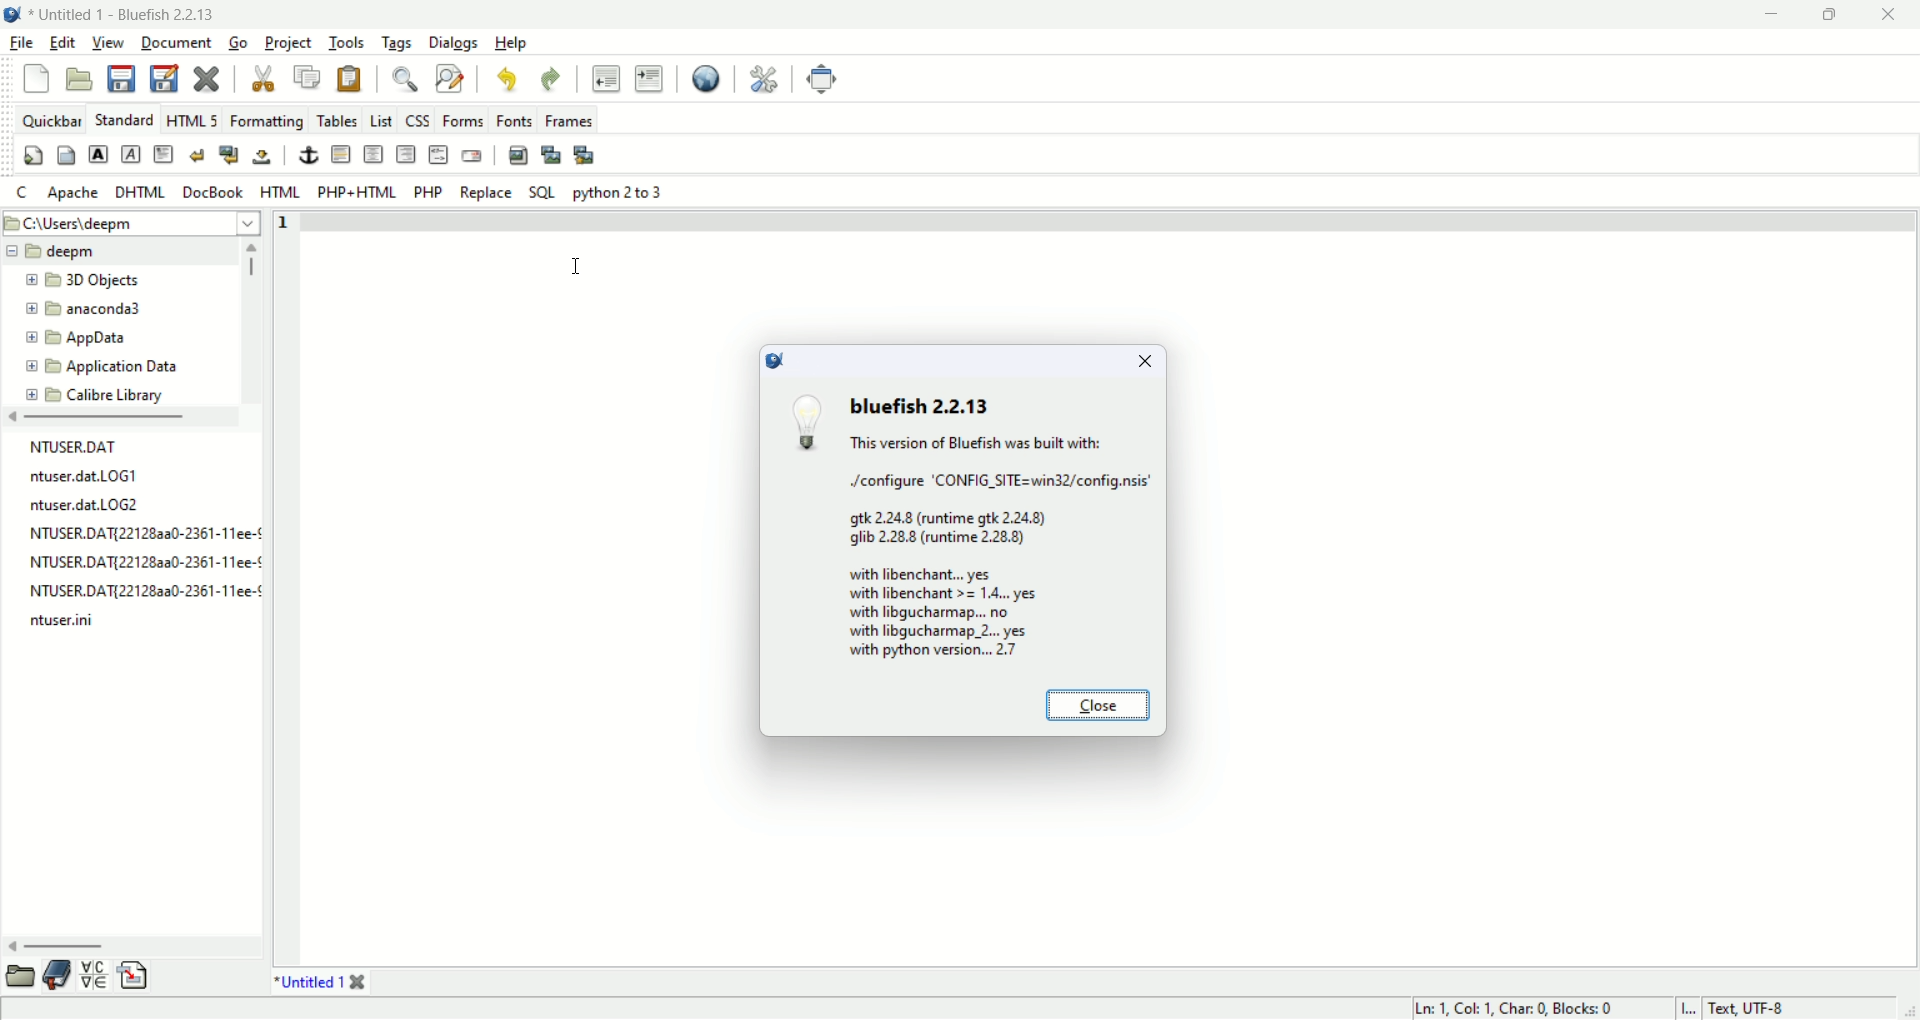  I want to click on File path, so click(131, 223).